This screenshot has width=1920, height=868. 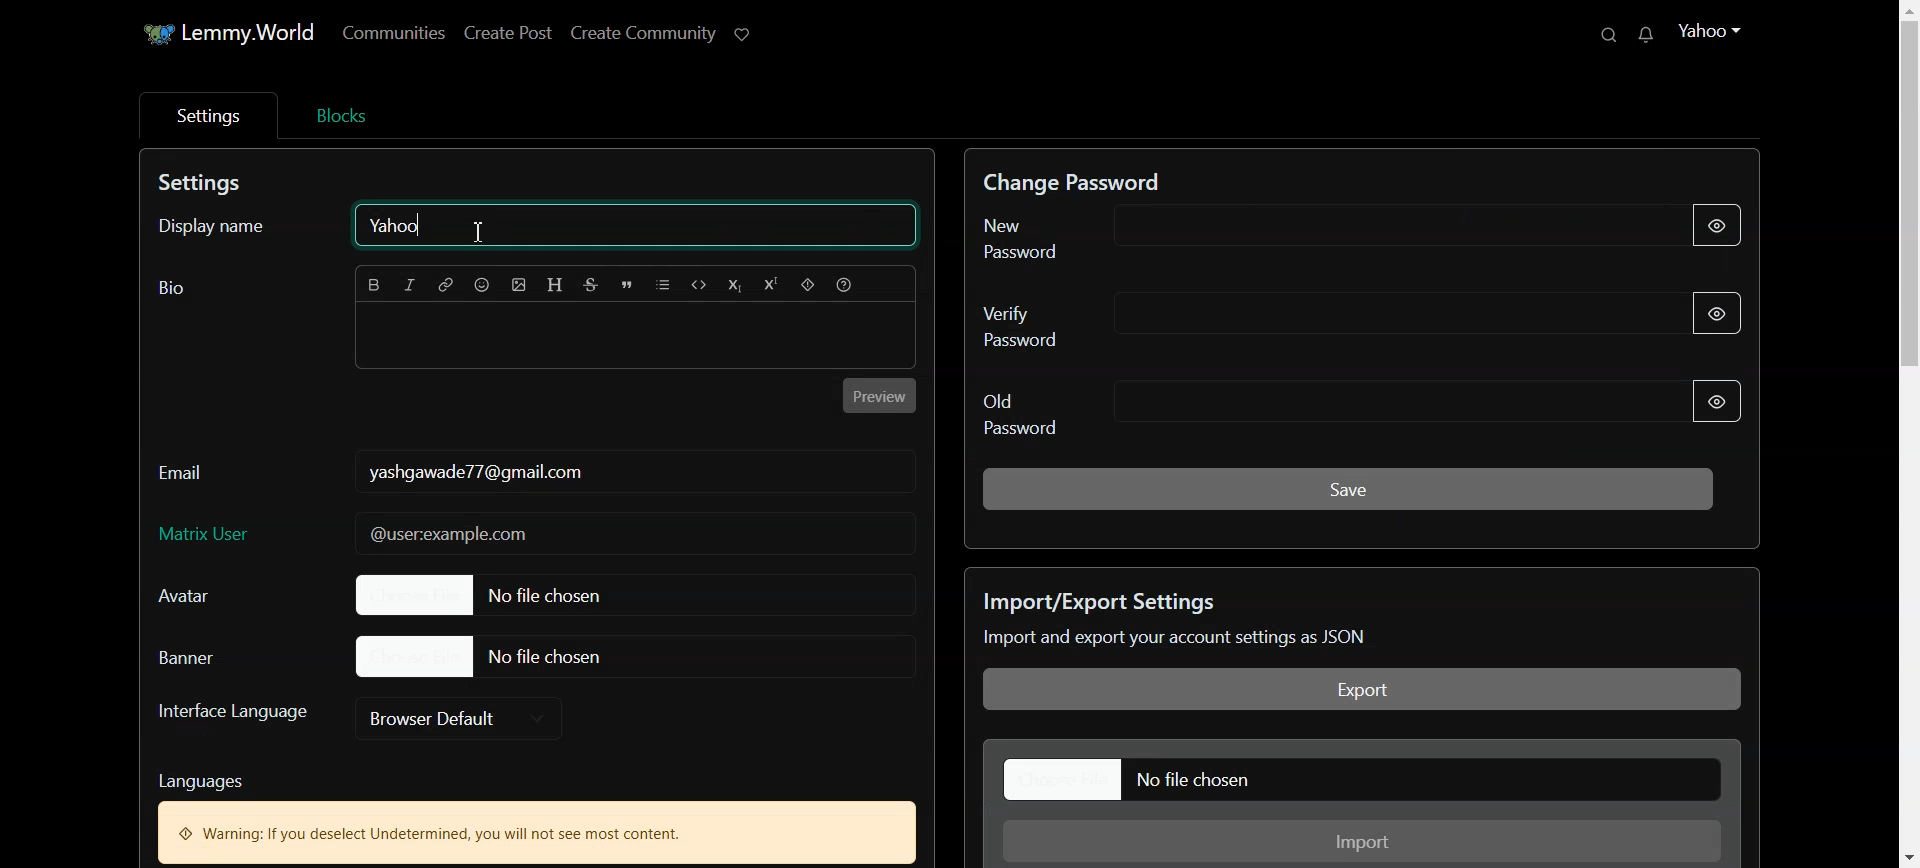 What do you see at coordinates (628, 286) in the screenshot?
I see `Quote` at bounding box center [628, 286].